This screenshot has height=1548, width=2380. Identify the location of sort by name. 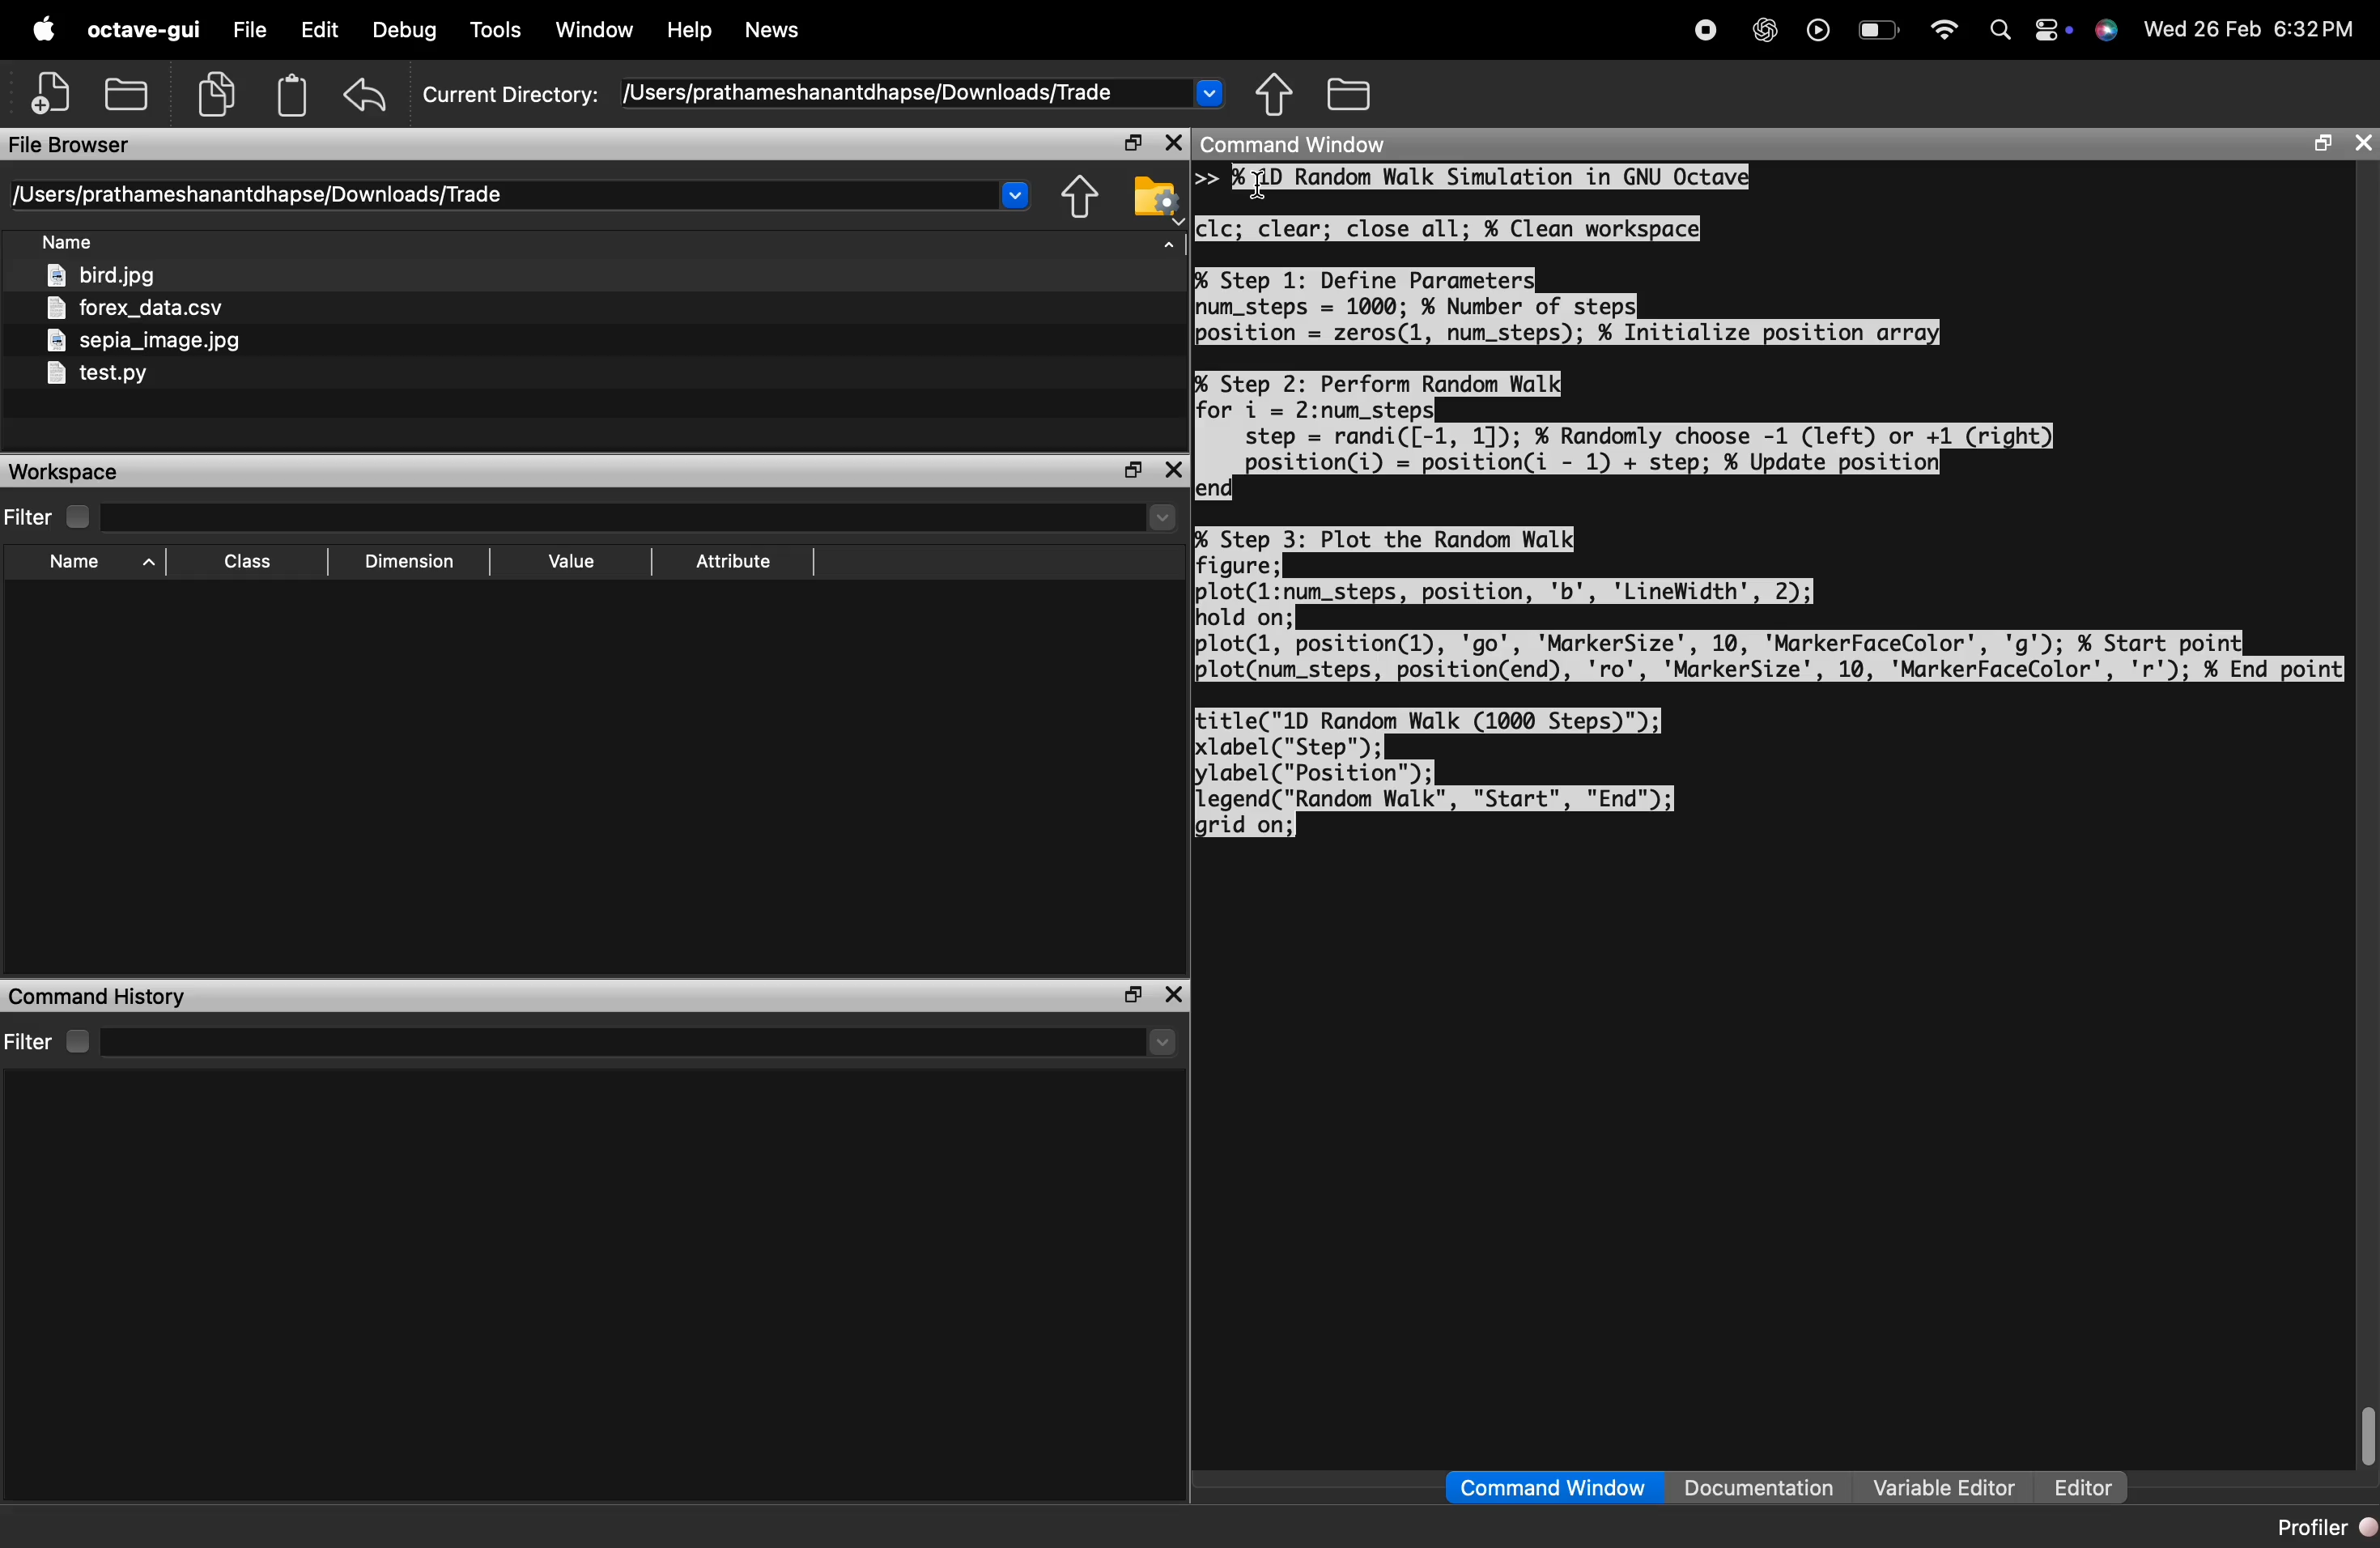
(75, 245).